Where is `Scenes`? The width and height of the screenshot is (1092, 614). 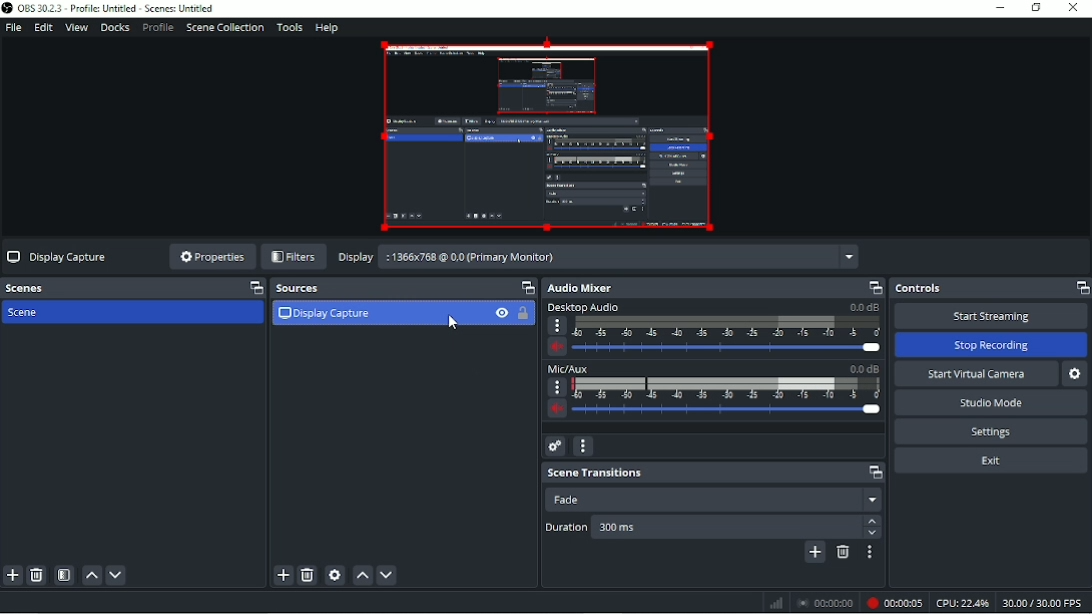
Scenes is located at coordinates (132, 288).